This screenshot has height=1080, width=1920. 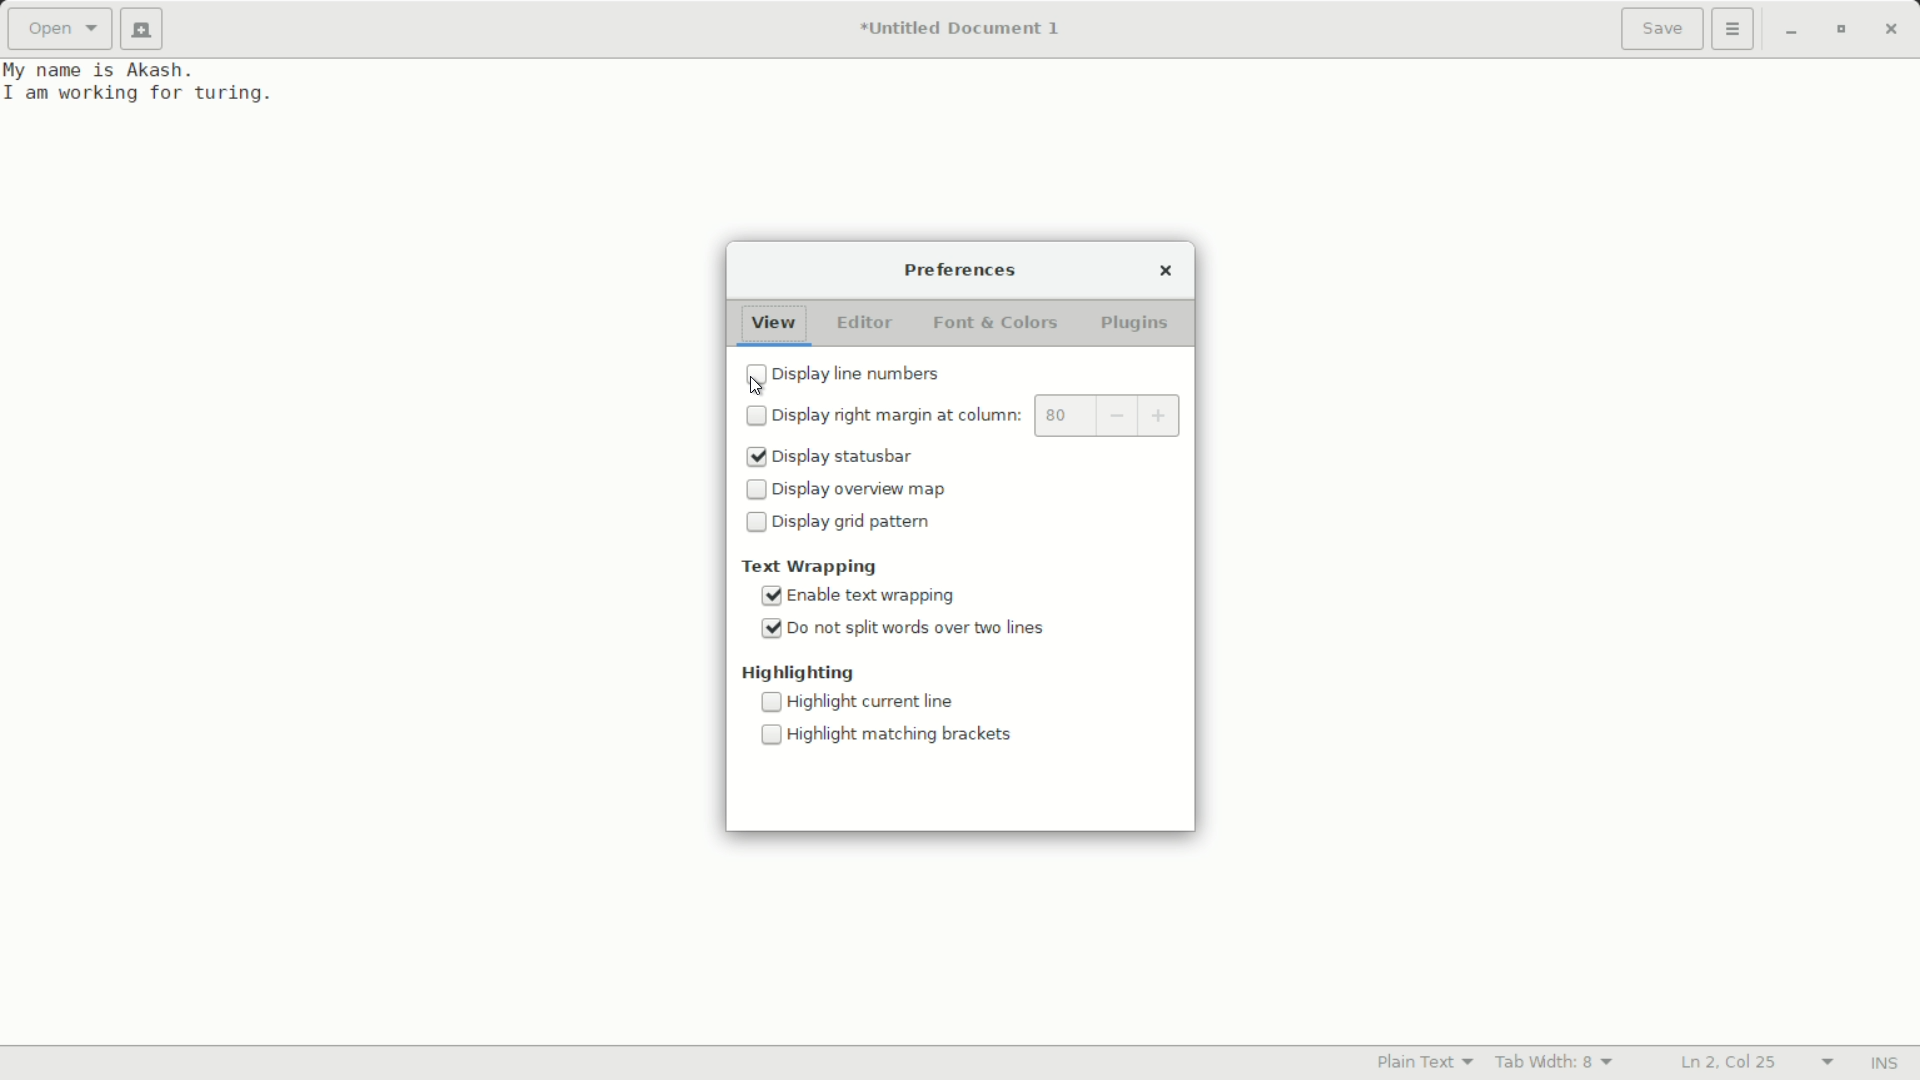 What do you see at coordinates (772, 629) in the screenshot?
I see `checked checkbox` at bounding box center [772, 629].